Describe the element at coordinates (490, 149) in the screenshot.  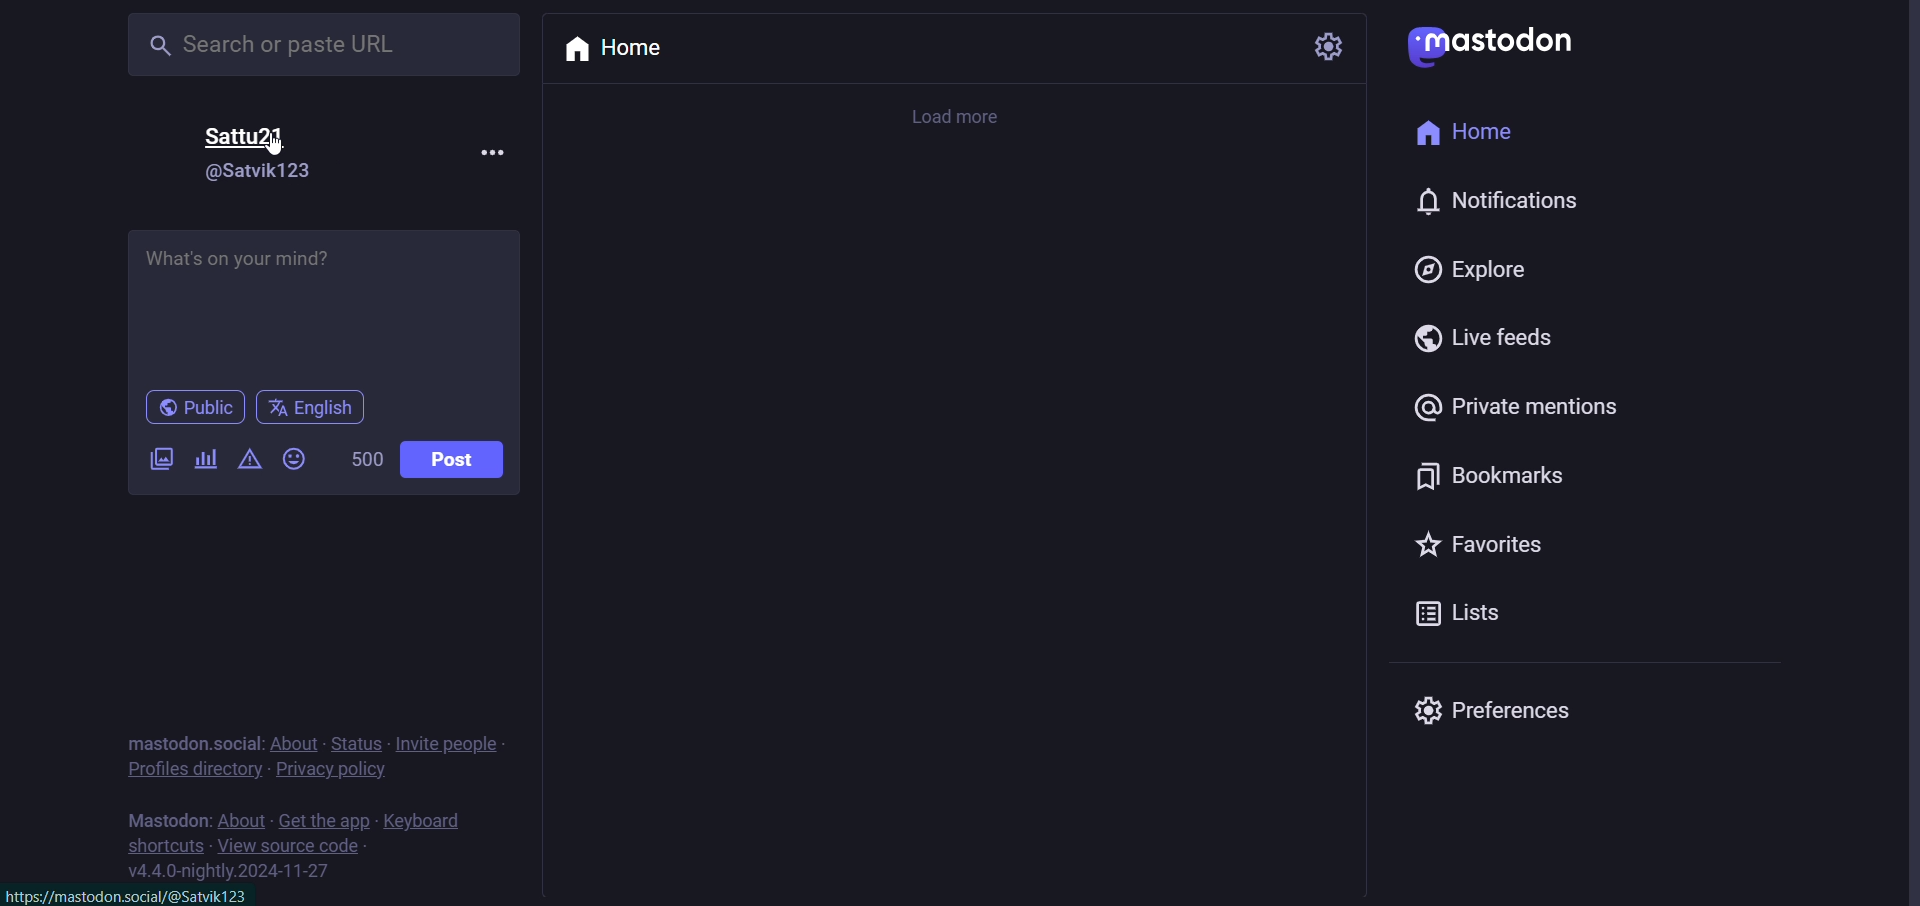
I see `more` at that location.